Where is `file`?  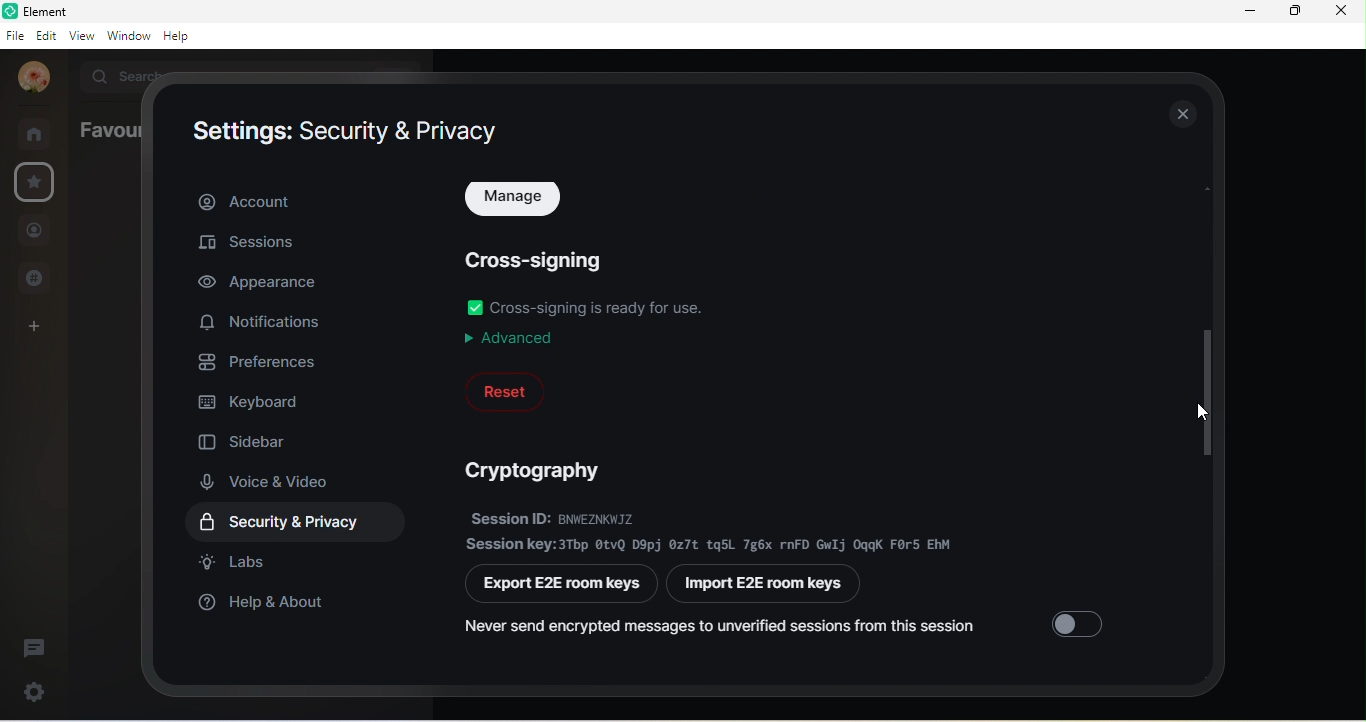
file is located at coordinates (14, 36).